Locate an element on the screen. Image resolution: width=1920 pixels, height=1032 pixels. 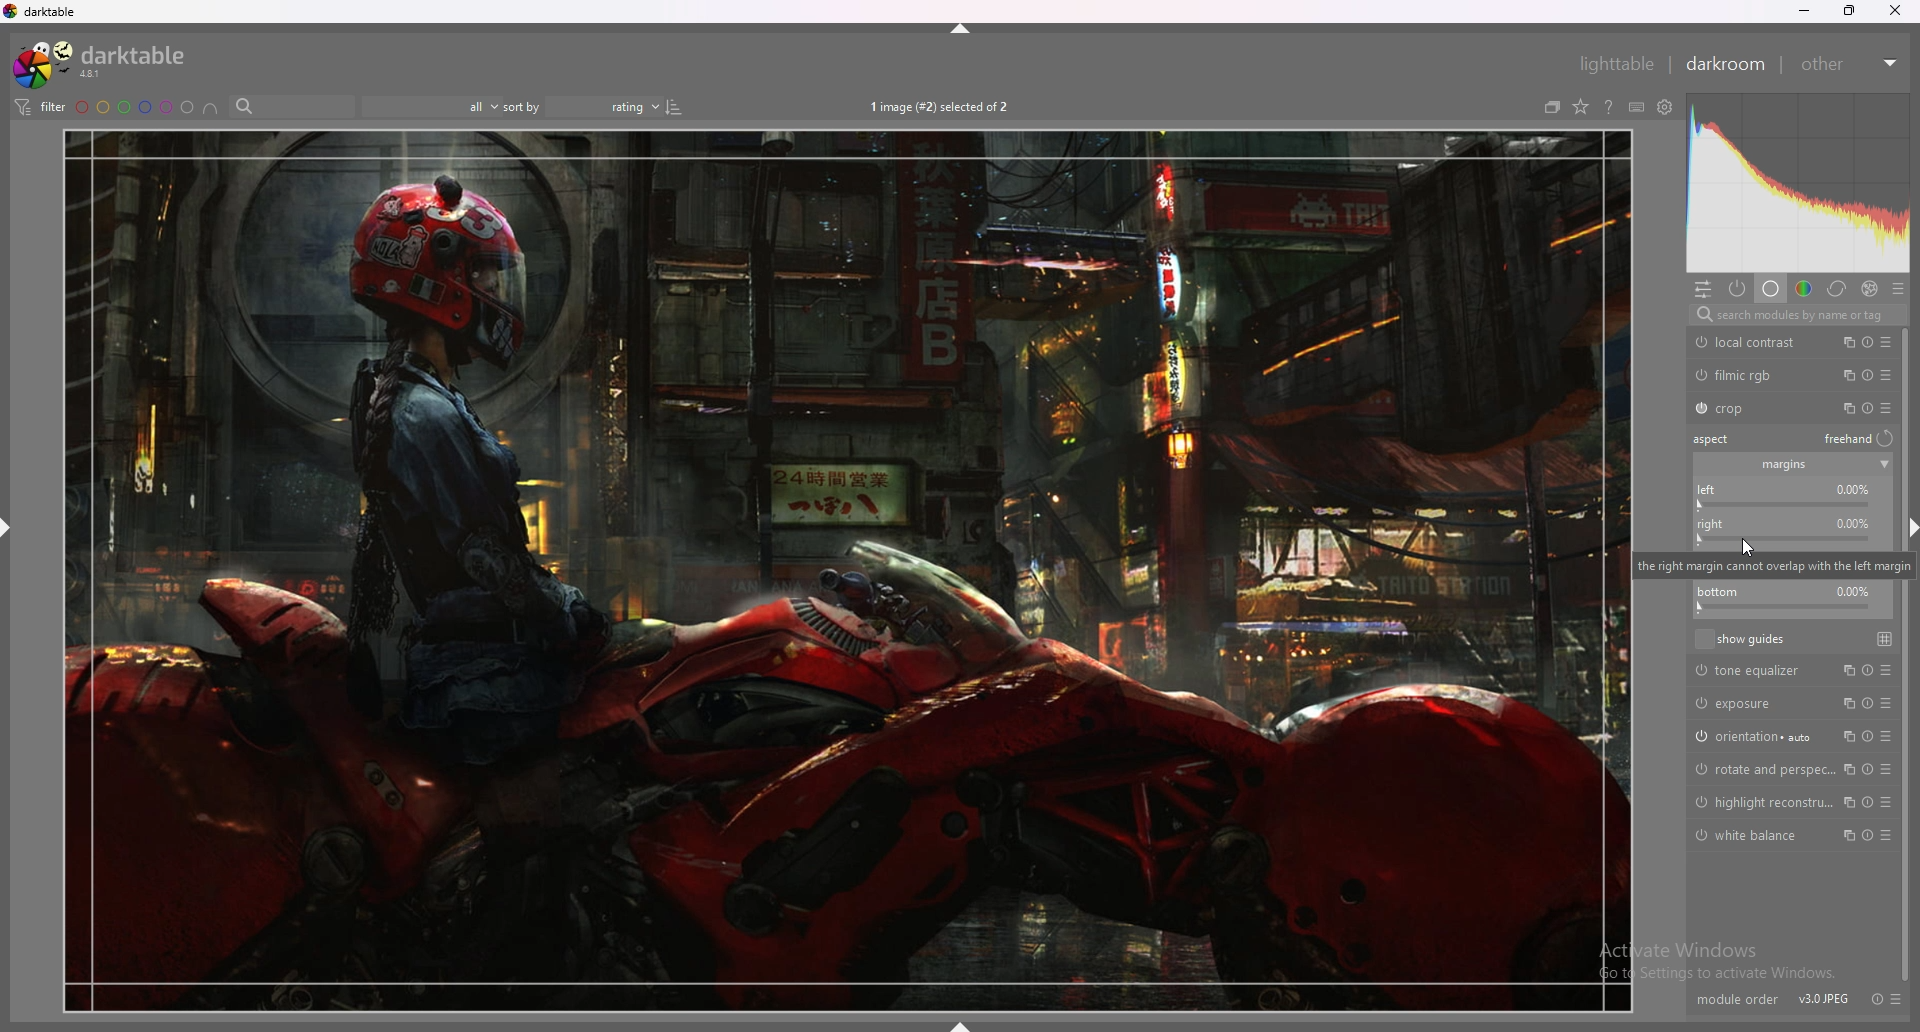
include color labels is located at coordinates (211, 107).